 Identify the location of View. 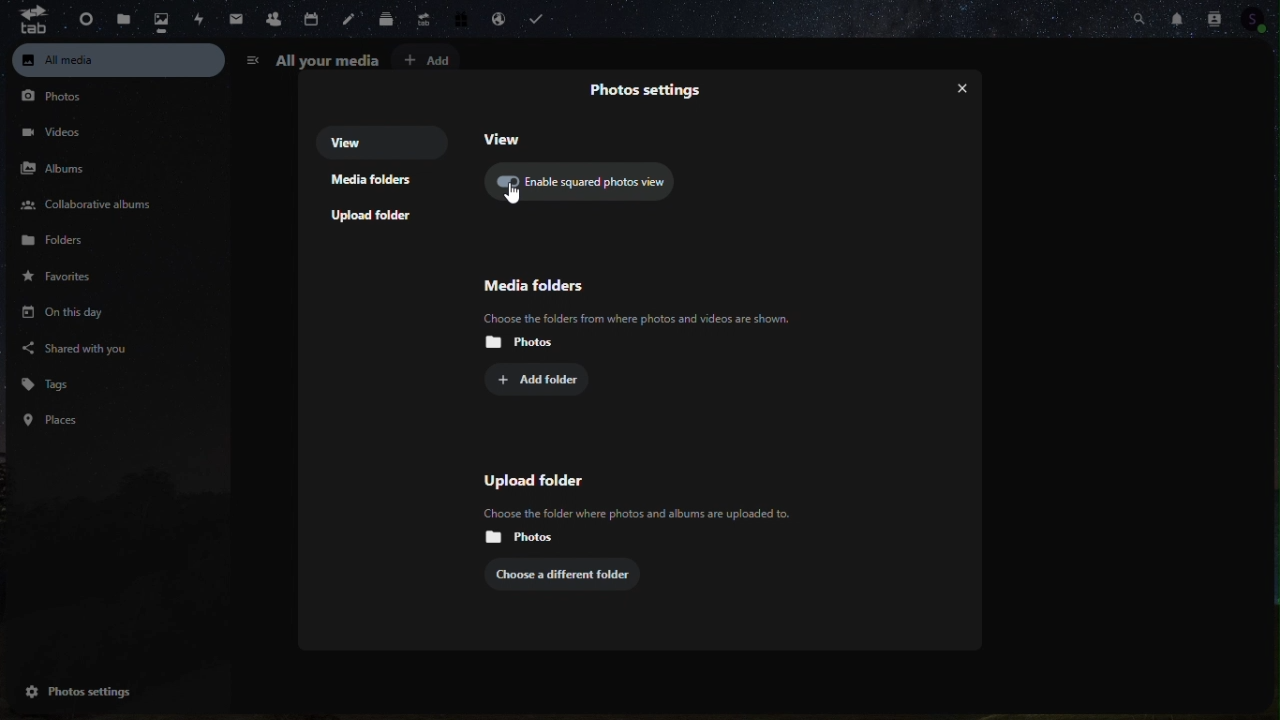
(383, 141).